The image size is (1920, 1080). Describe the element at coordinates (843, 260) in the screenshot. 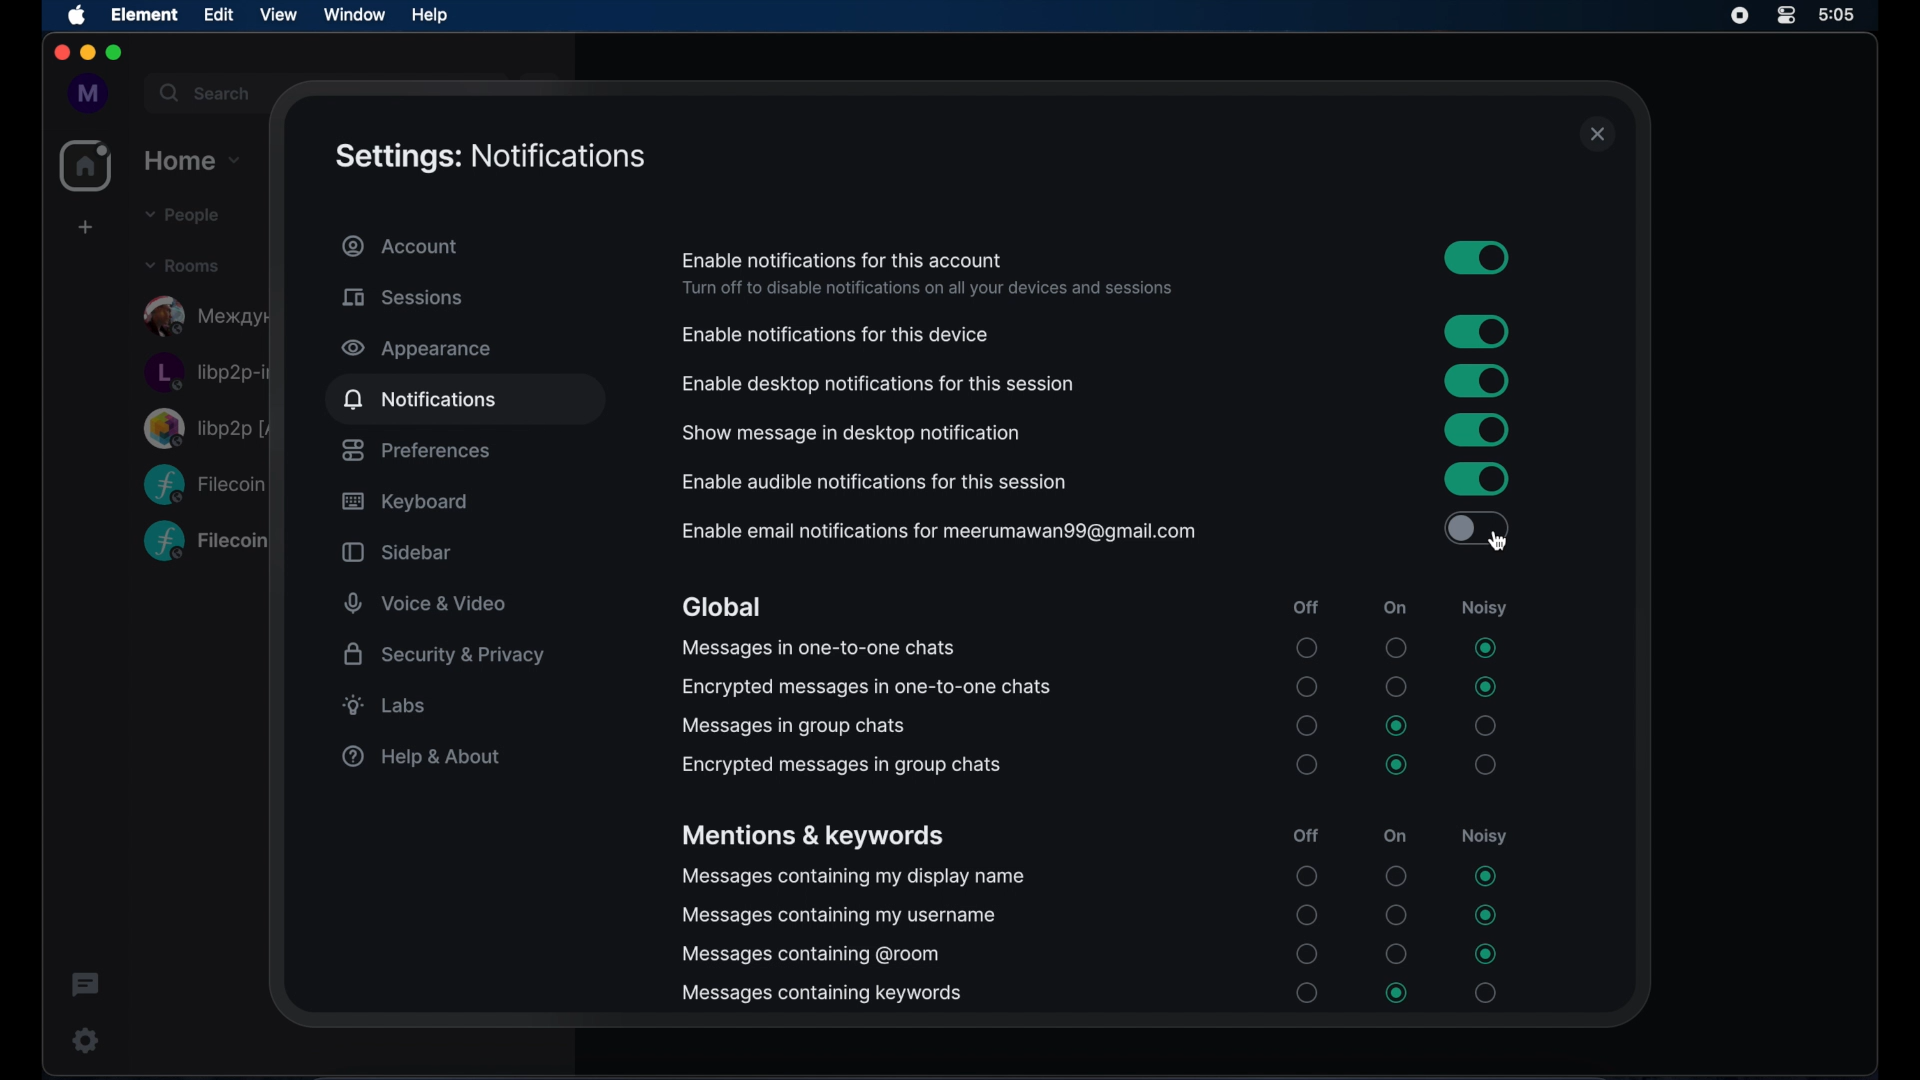

I see `enable notifications for this account` at that location.